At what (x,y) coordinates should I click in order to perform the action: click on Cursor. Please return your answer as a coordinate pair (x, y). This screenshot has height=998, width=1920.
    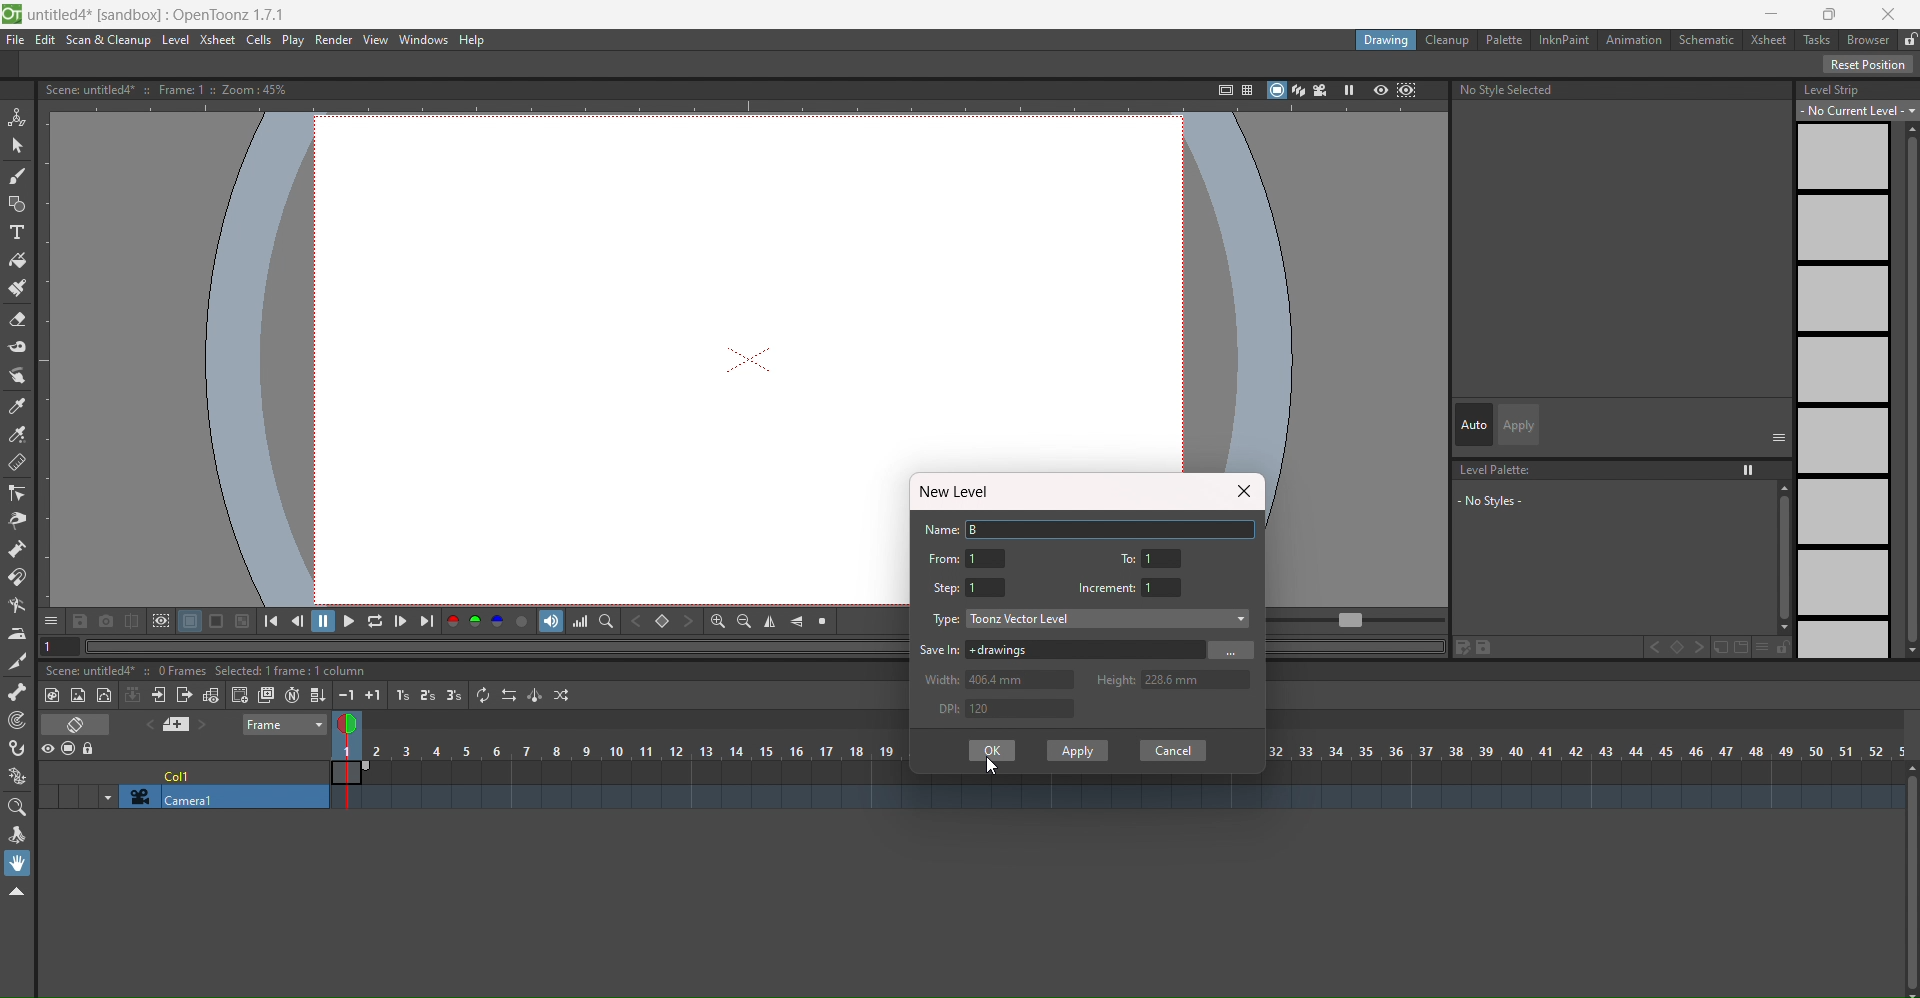
    Looking at the image, I should click on (992, 767).